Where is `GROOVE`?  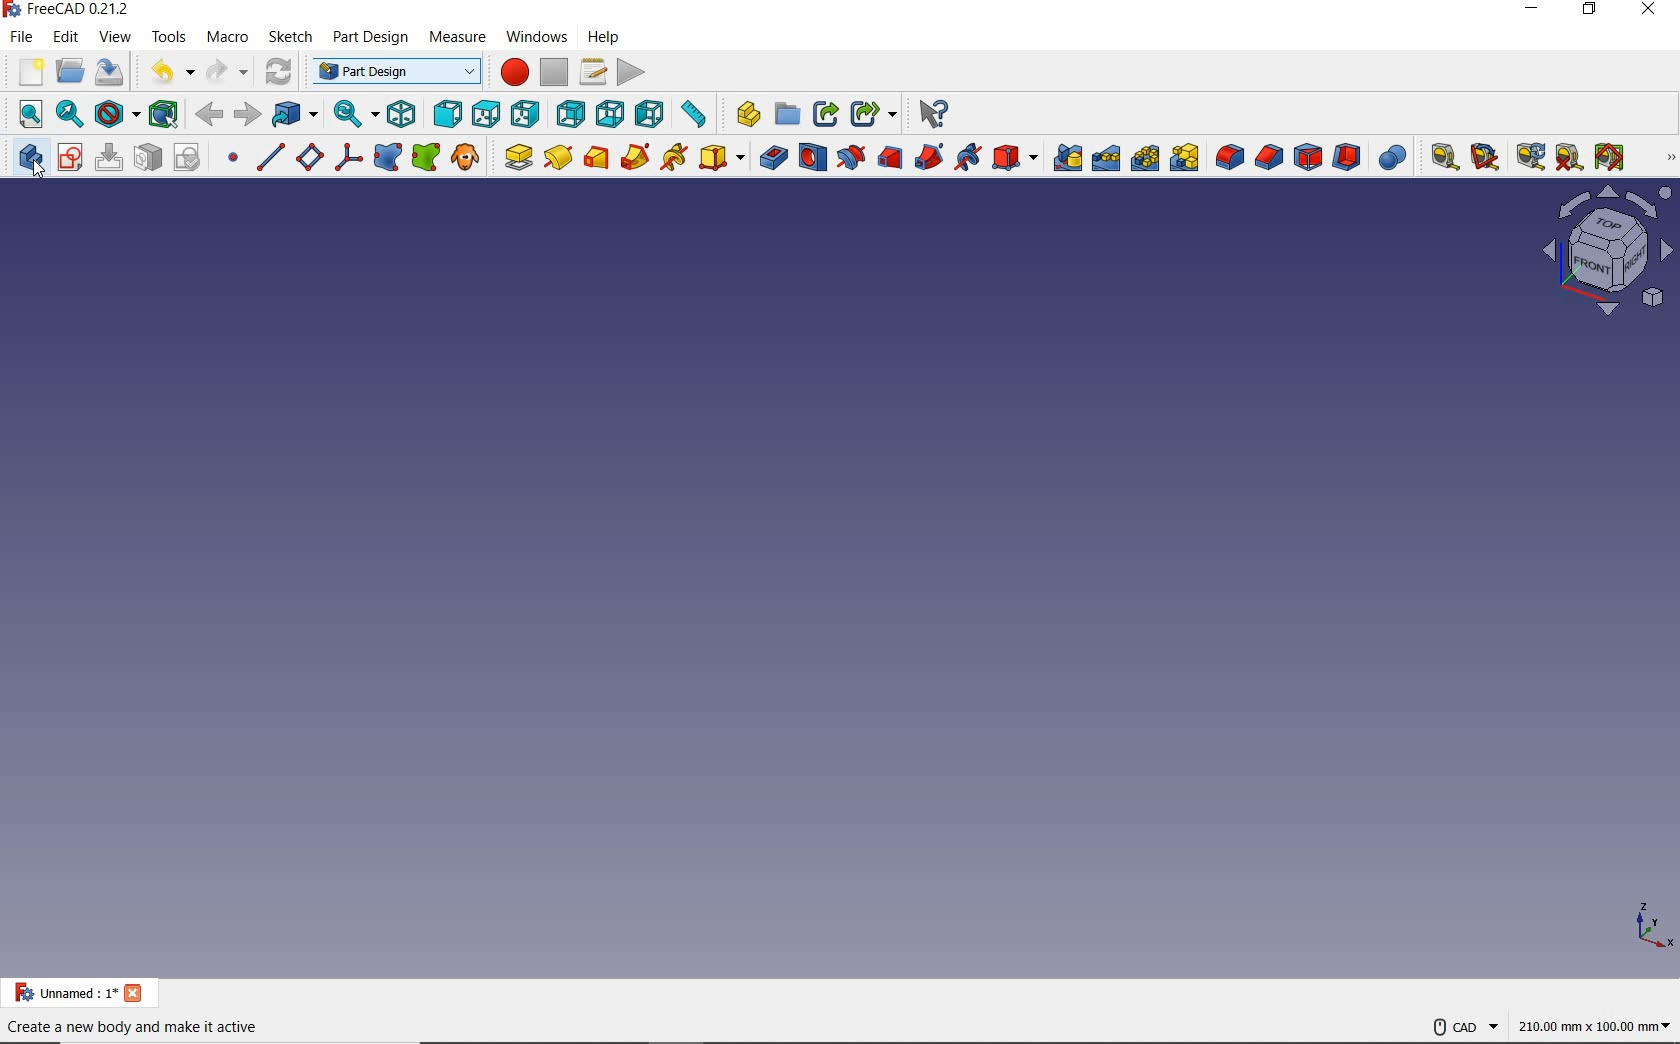
GROOVE is located at coordinates (851, 157).